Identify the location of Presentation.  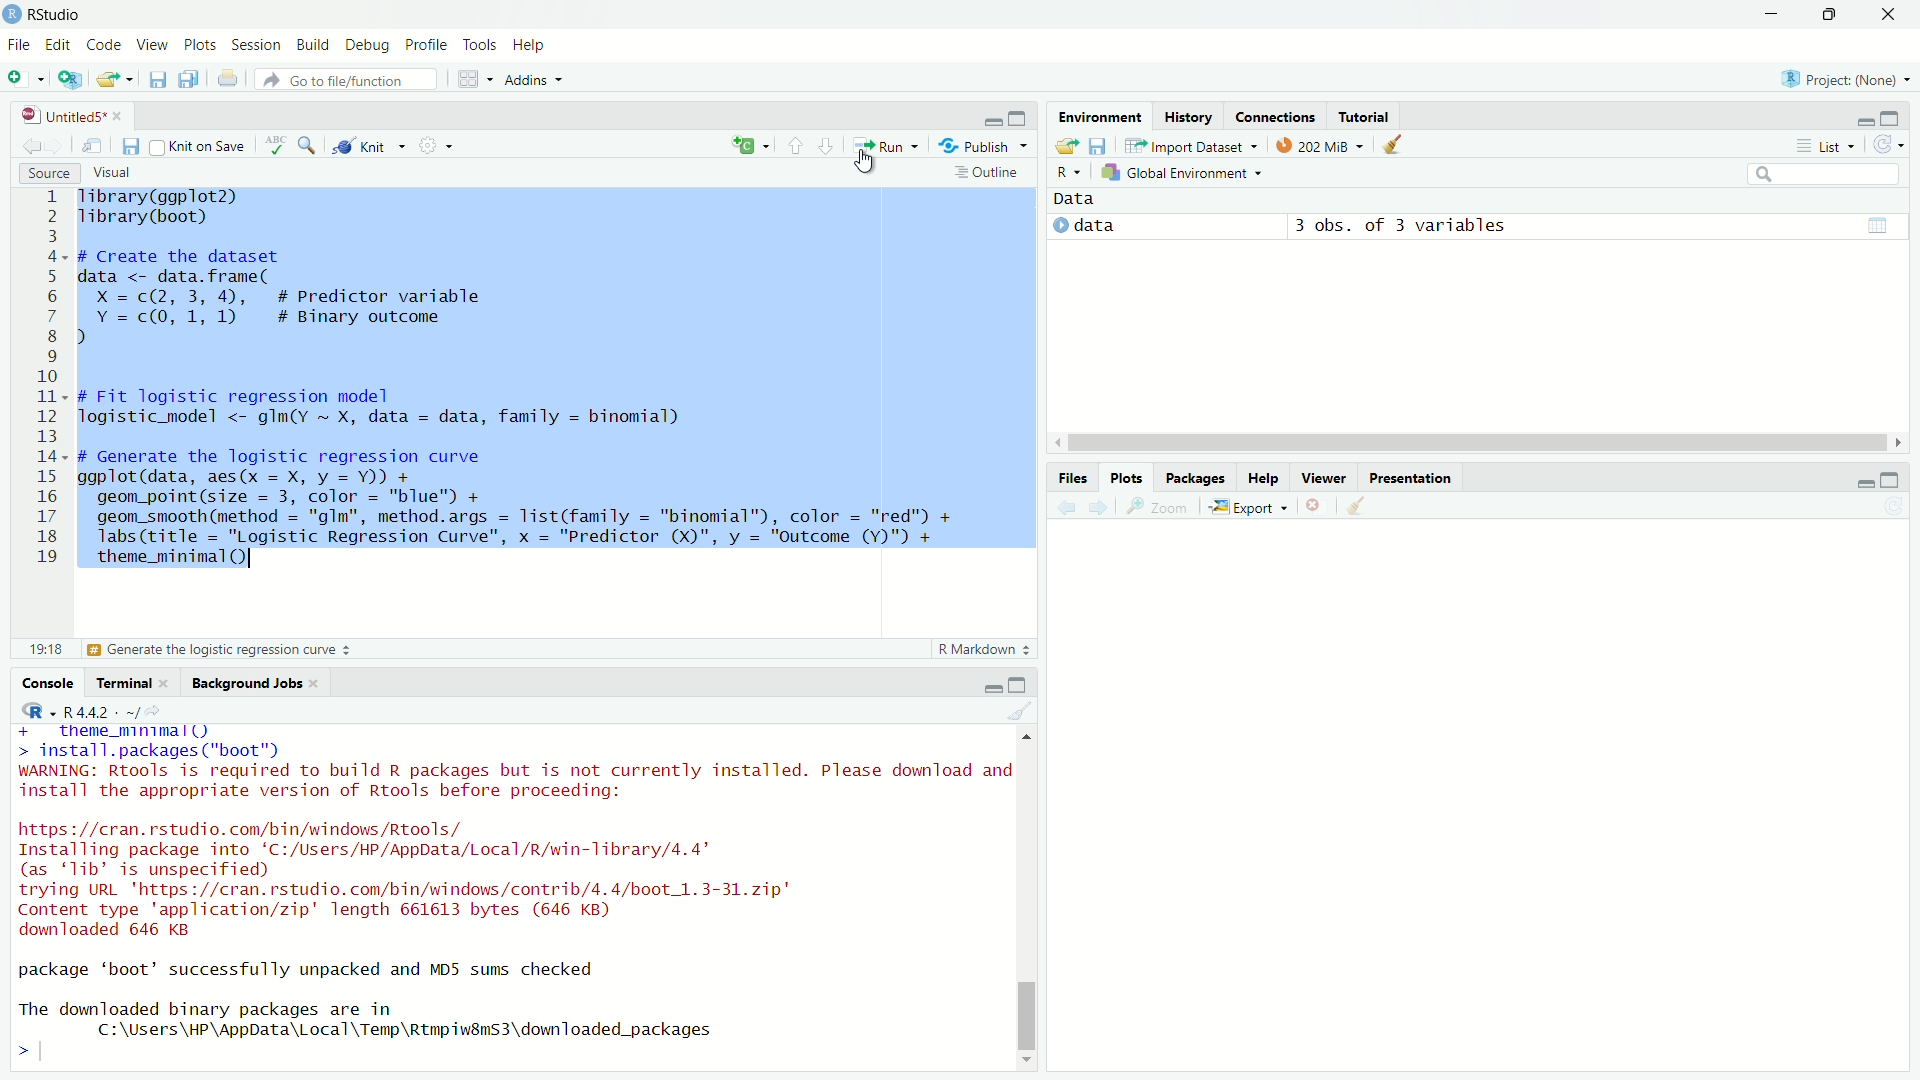
(1412, 477).